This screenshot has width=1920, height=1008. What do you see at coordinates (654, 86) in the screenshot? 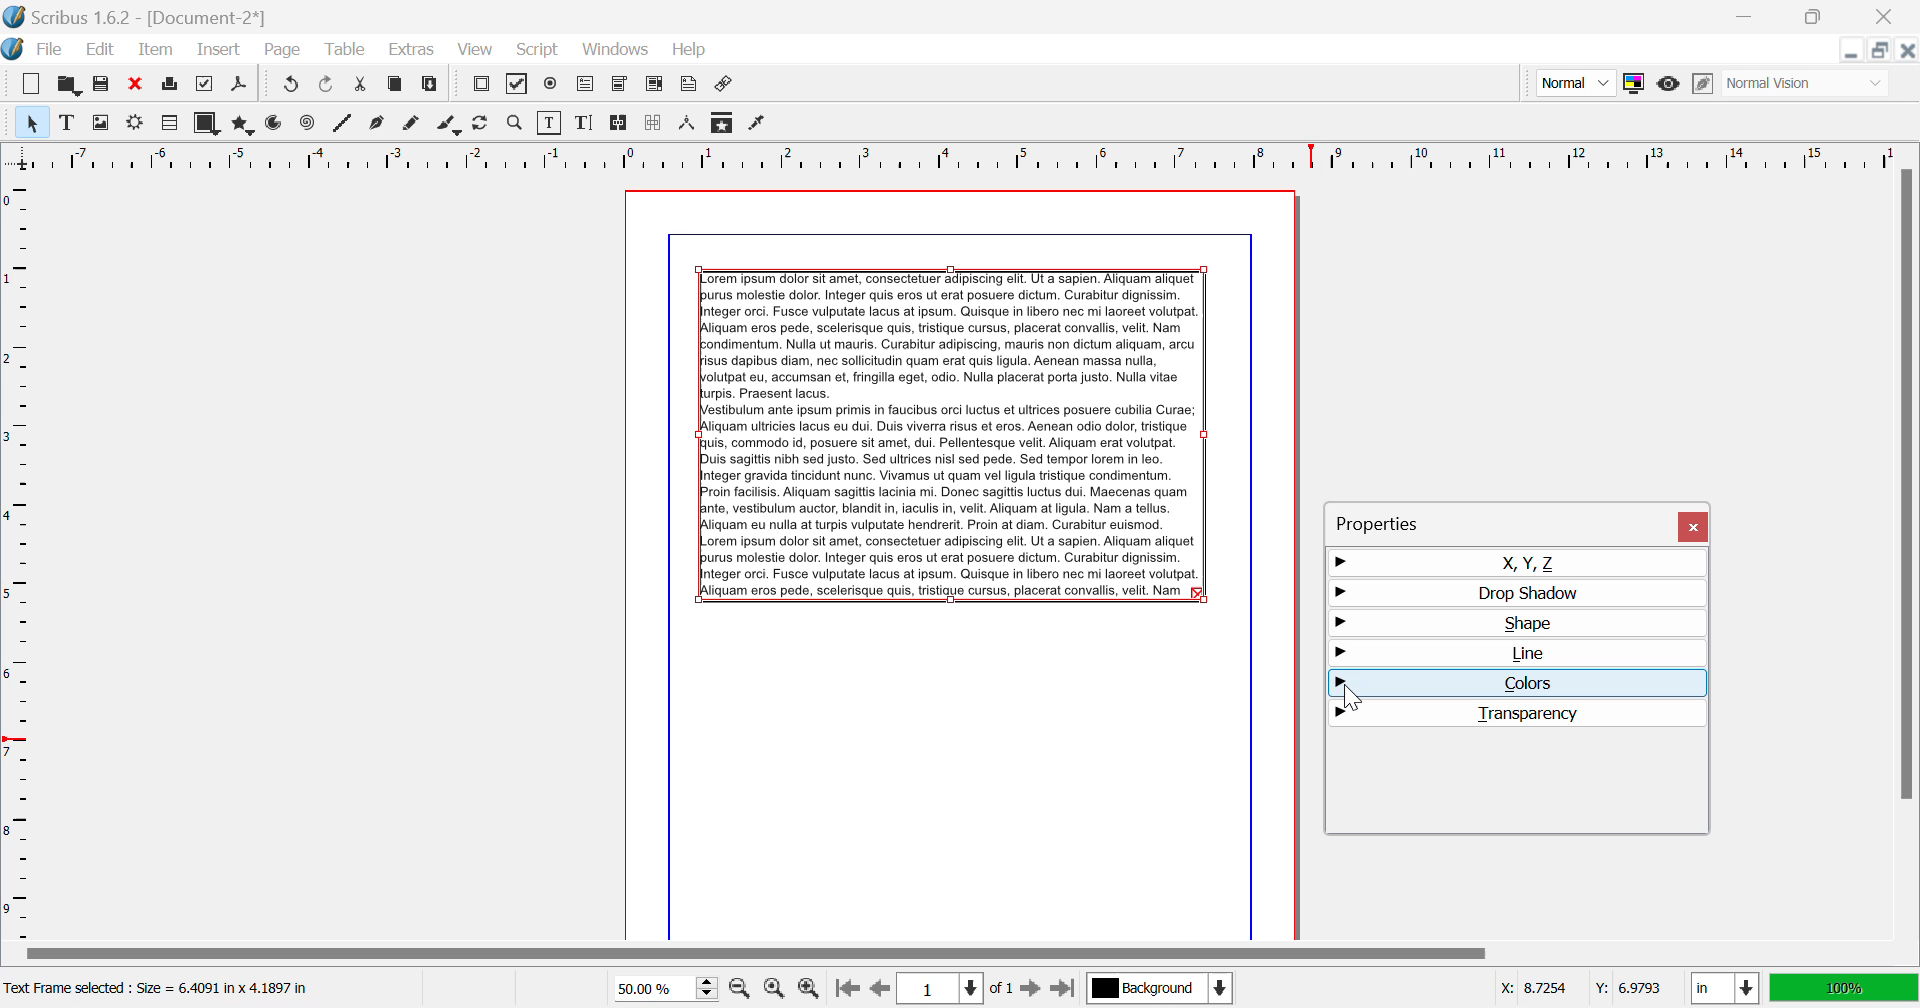
I see `Pdf List Box` at bounding box center [654, 86].